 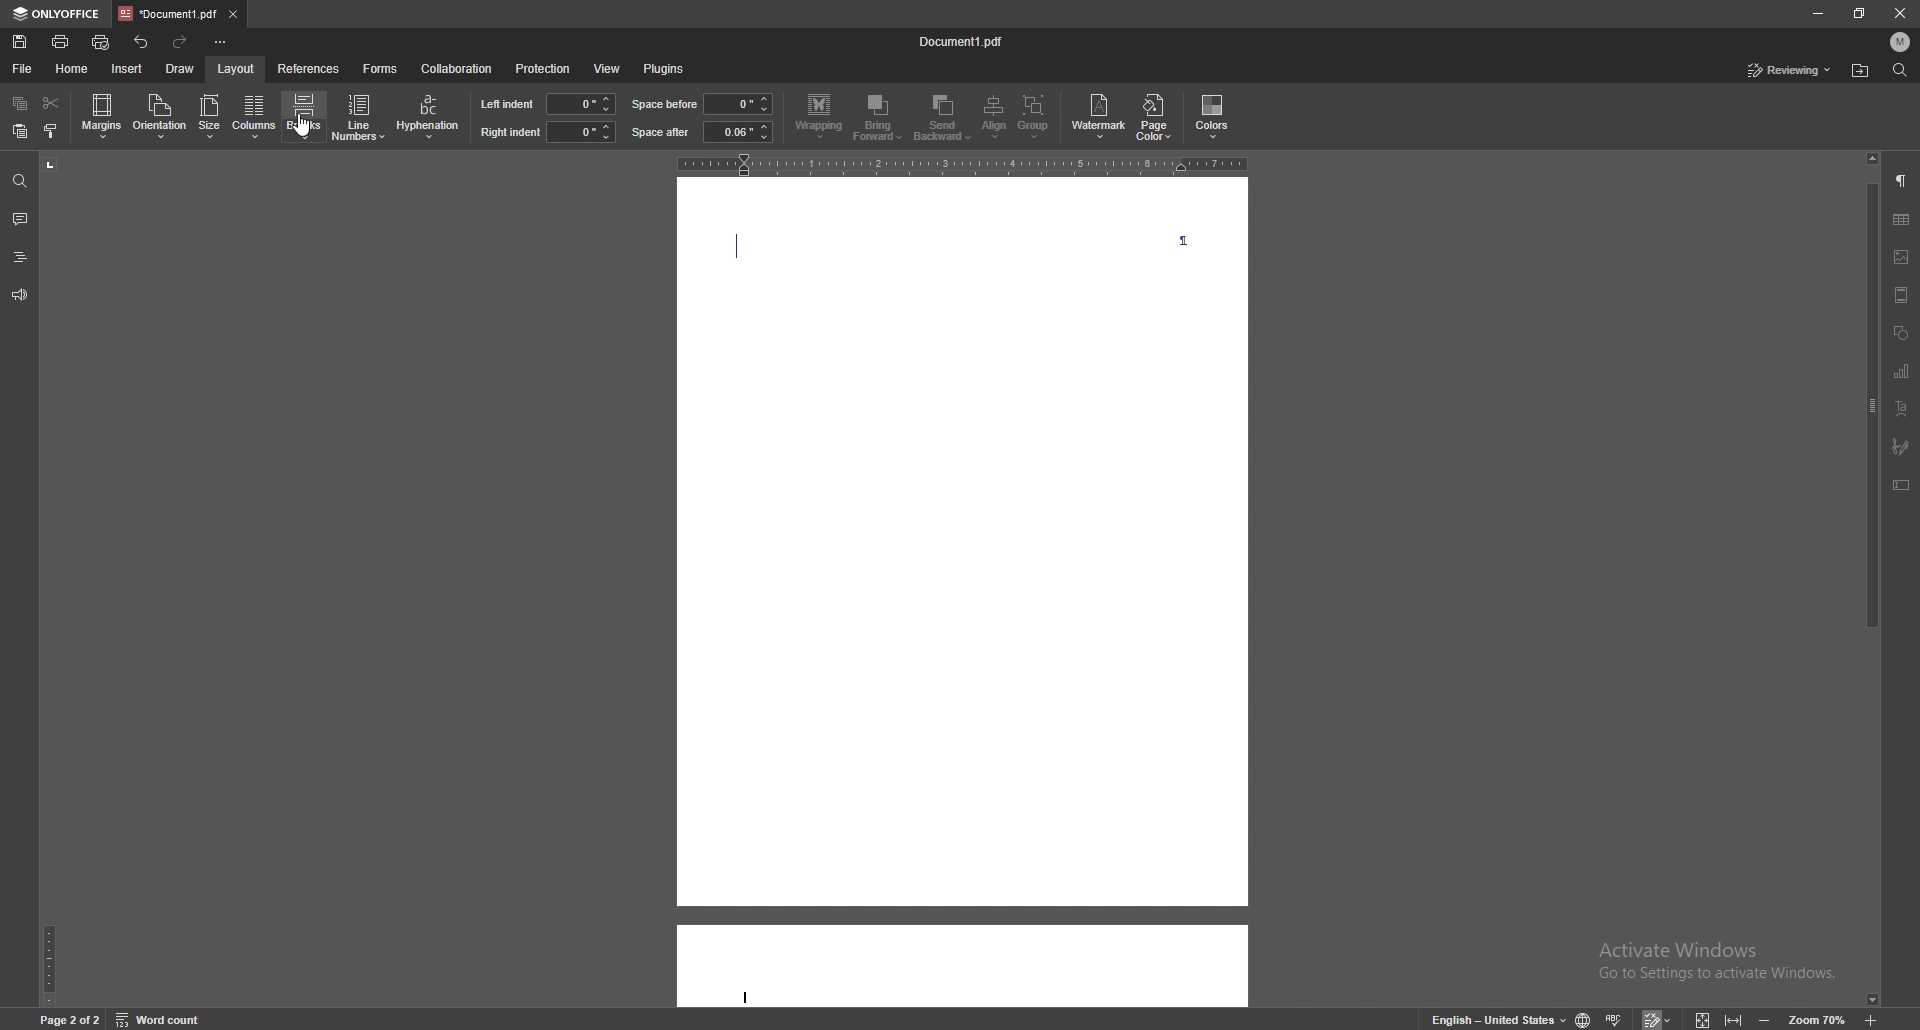 What do you see at coordinates (607, 69) in the screenshot?
I see `view` at bounding box center [607, 69].